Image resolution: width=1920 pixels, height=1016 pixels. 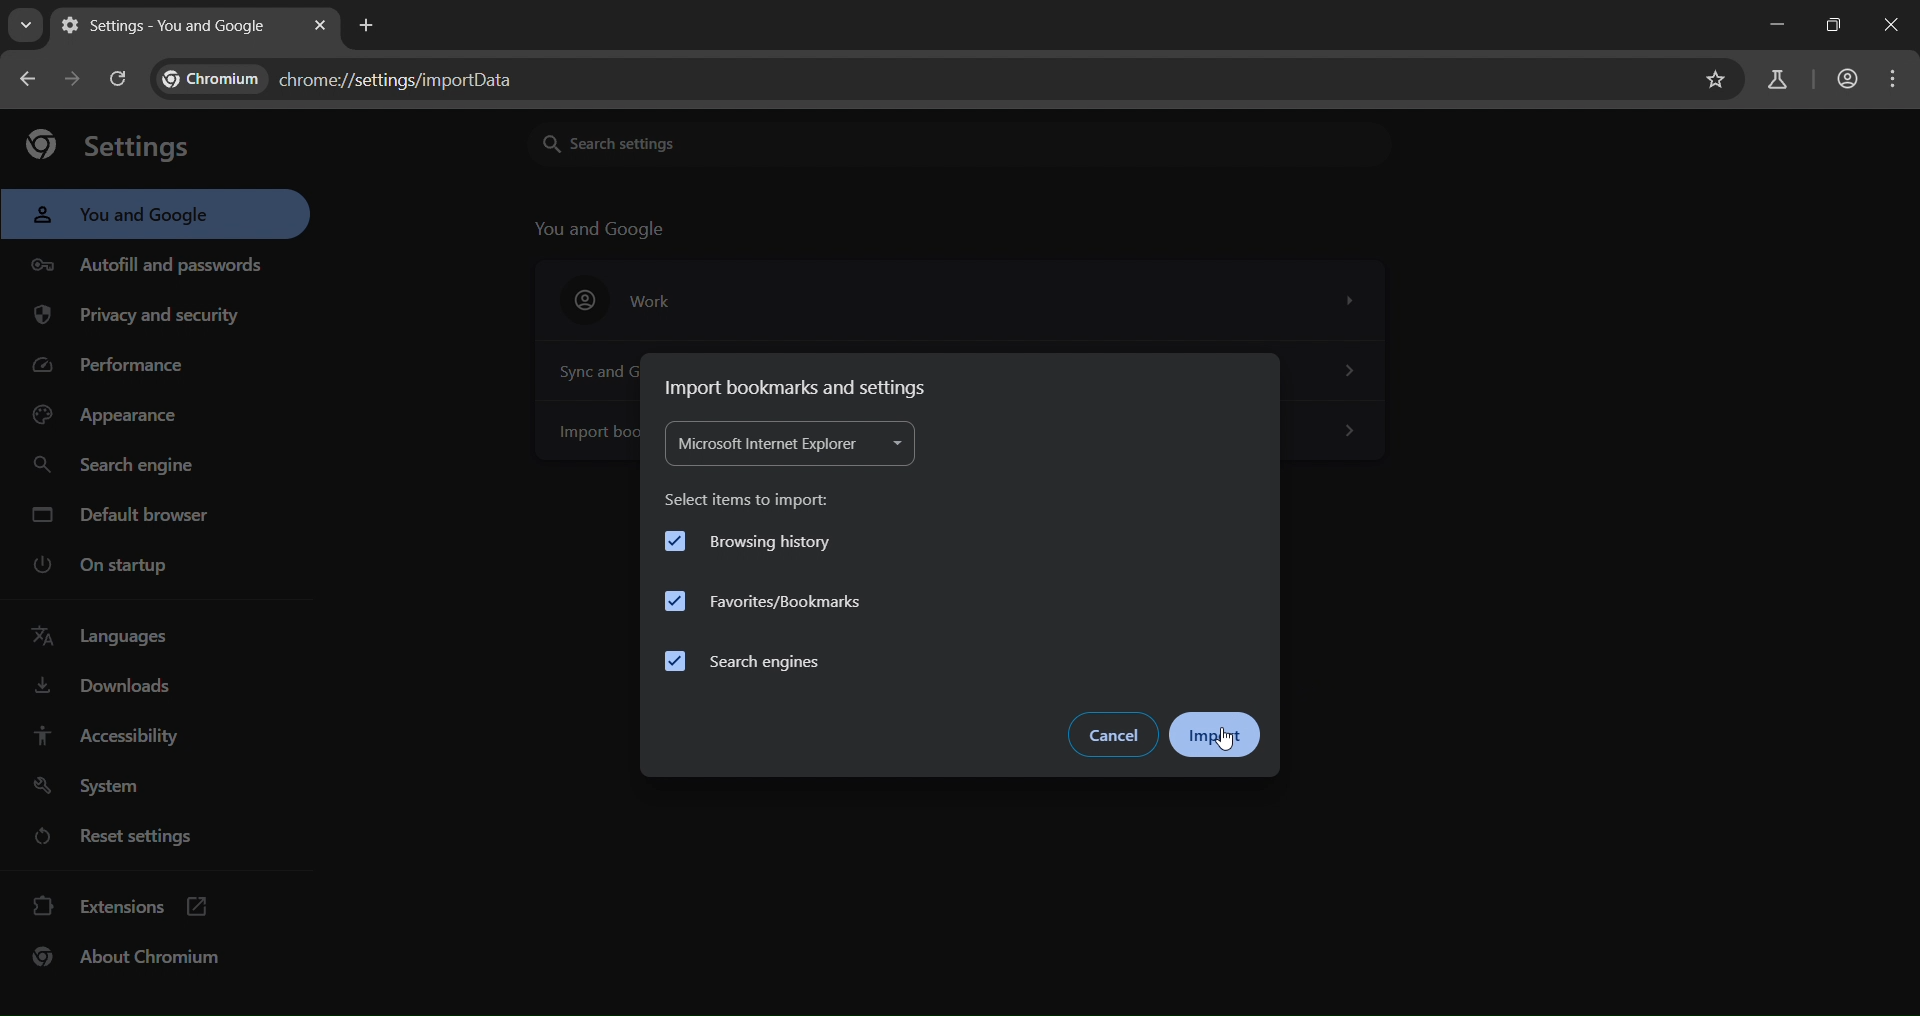 What do you see at coordinates (116, 146) in the screenshot?
I see `settings` at bounding box center [116, 146].